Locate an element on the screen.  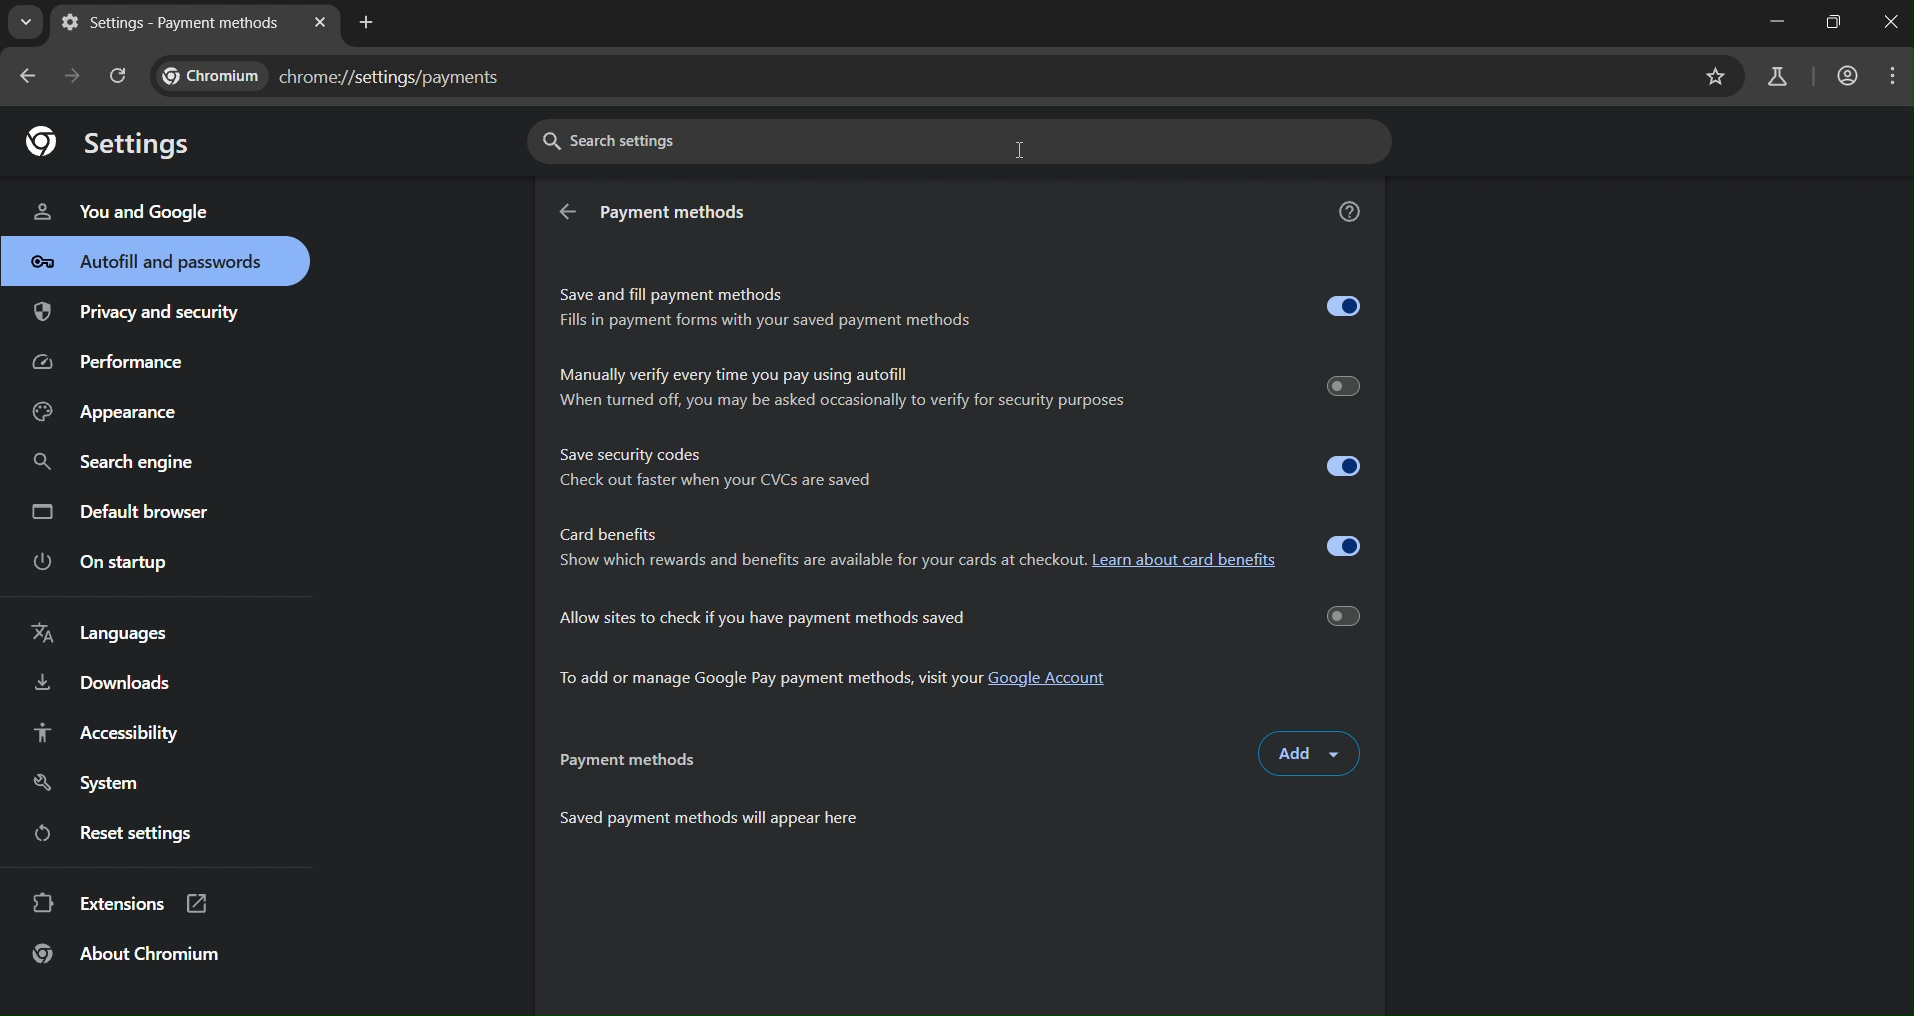
you & google is located at coordinates (126, 211).